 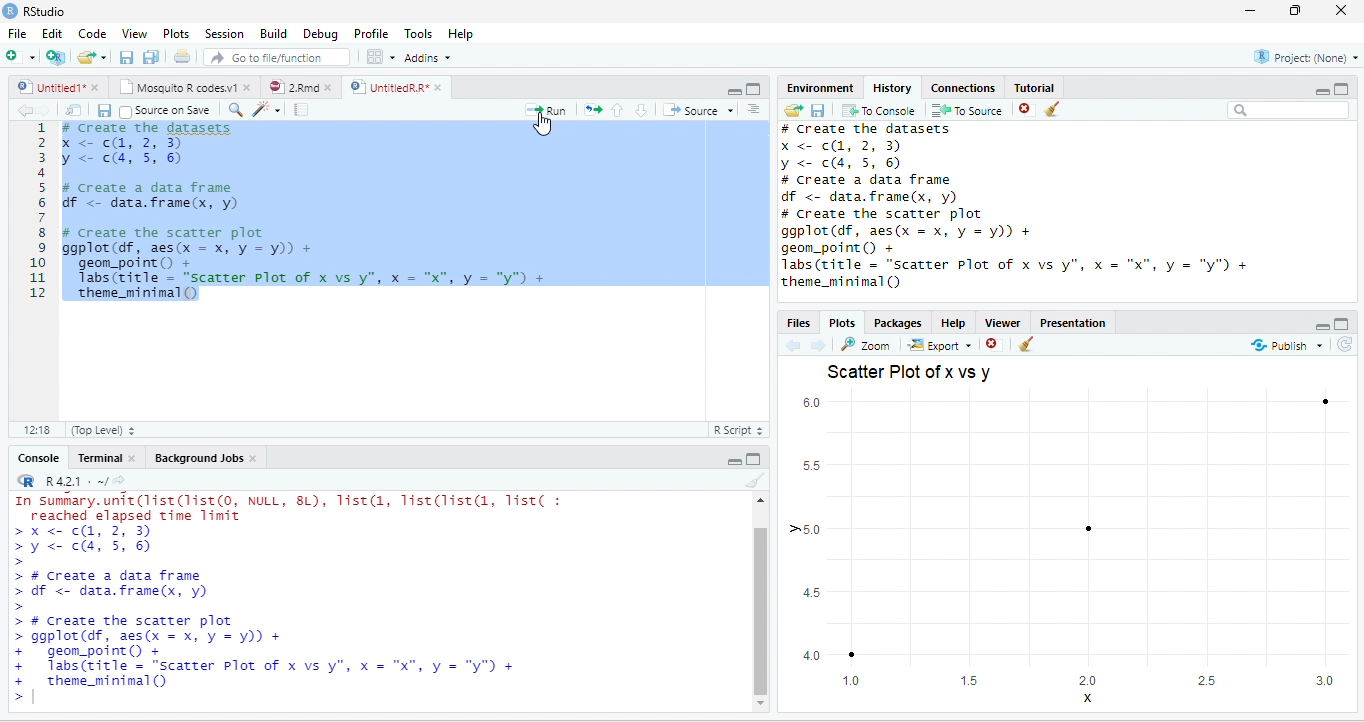 I want to click on Publish, so click(x=1288, y=346).